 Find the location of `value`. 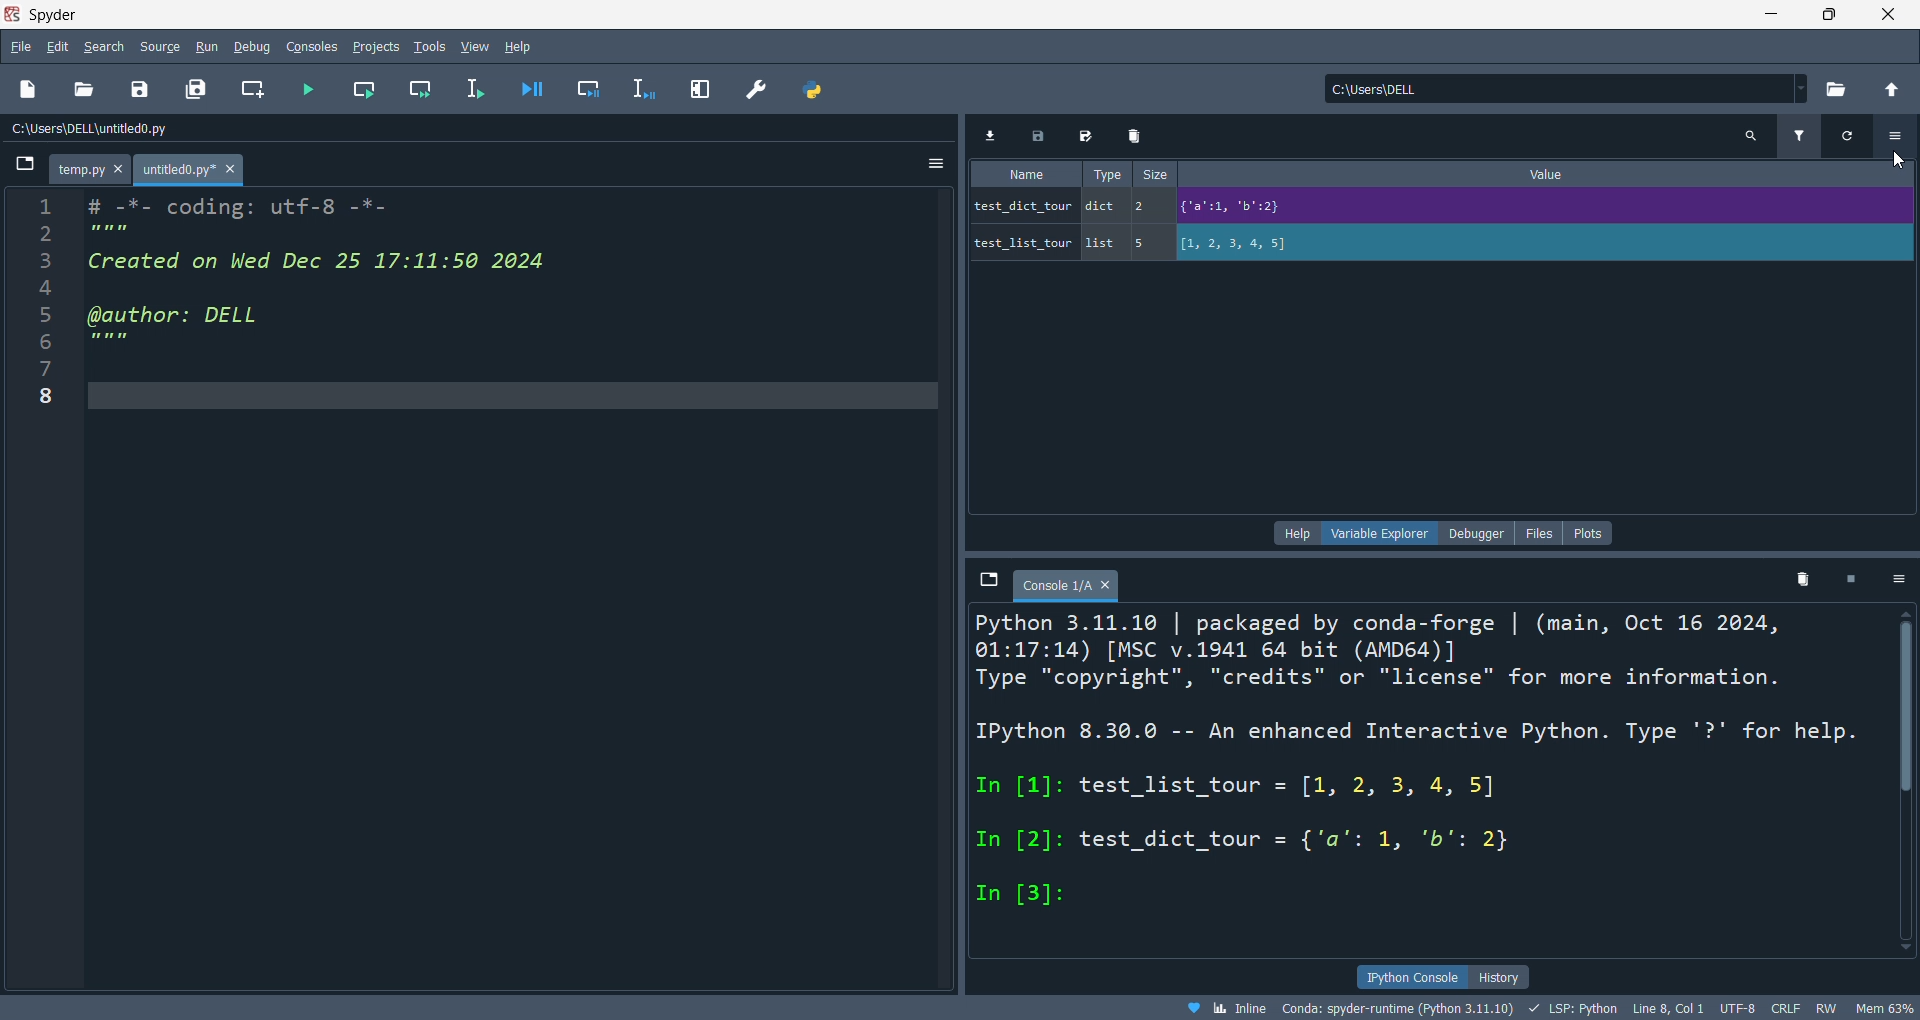

value is located at coordinates (1551, 173).